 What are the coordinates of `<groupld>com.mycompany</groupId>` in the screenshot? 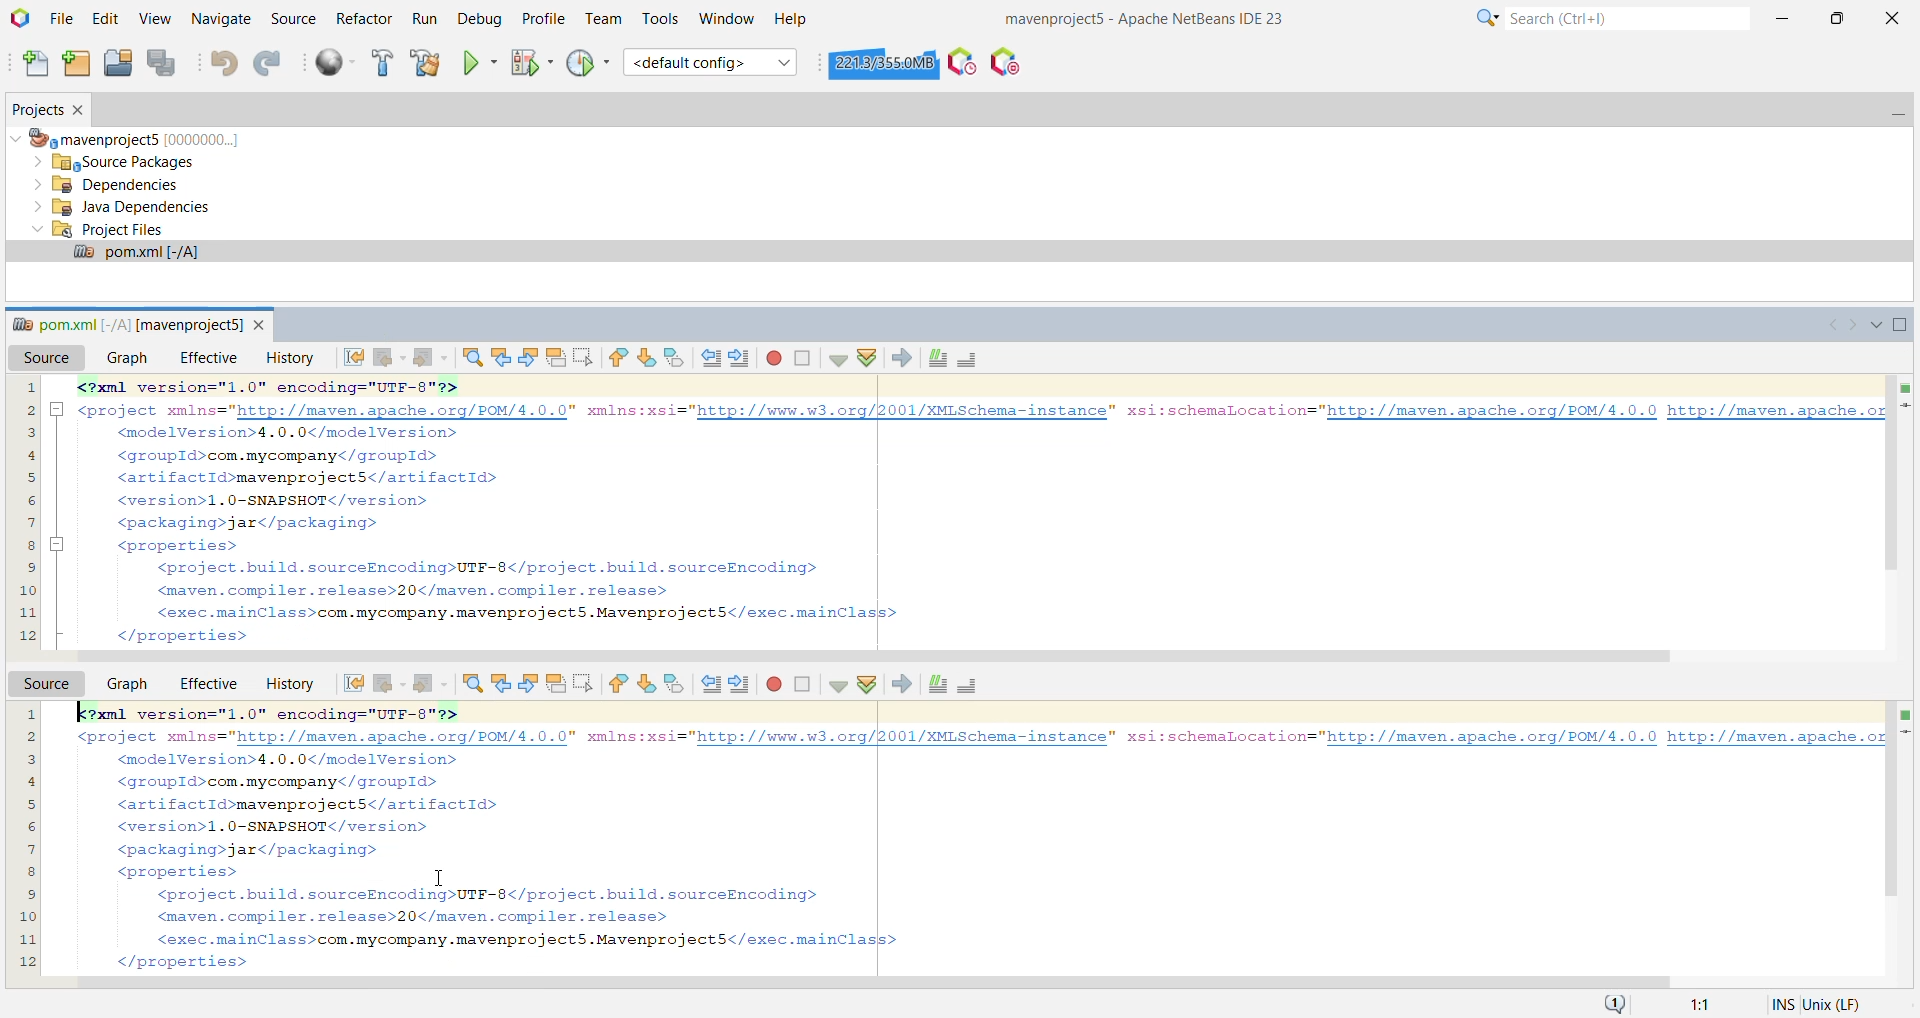 It's located at (287, 457).